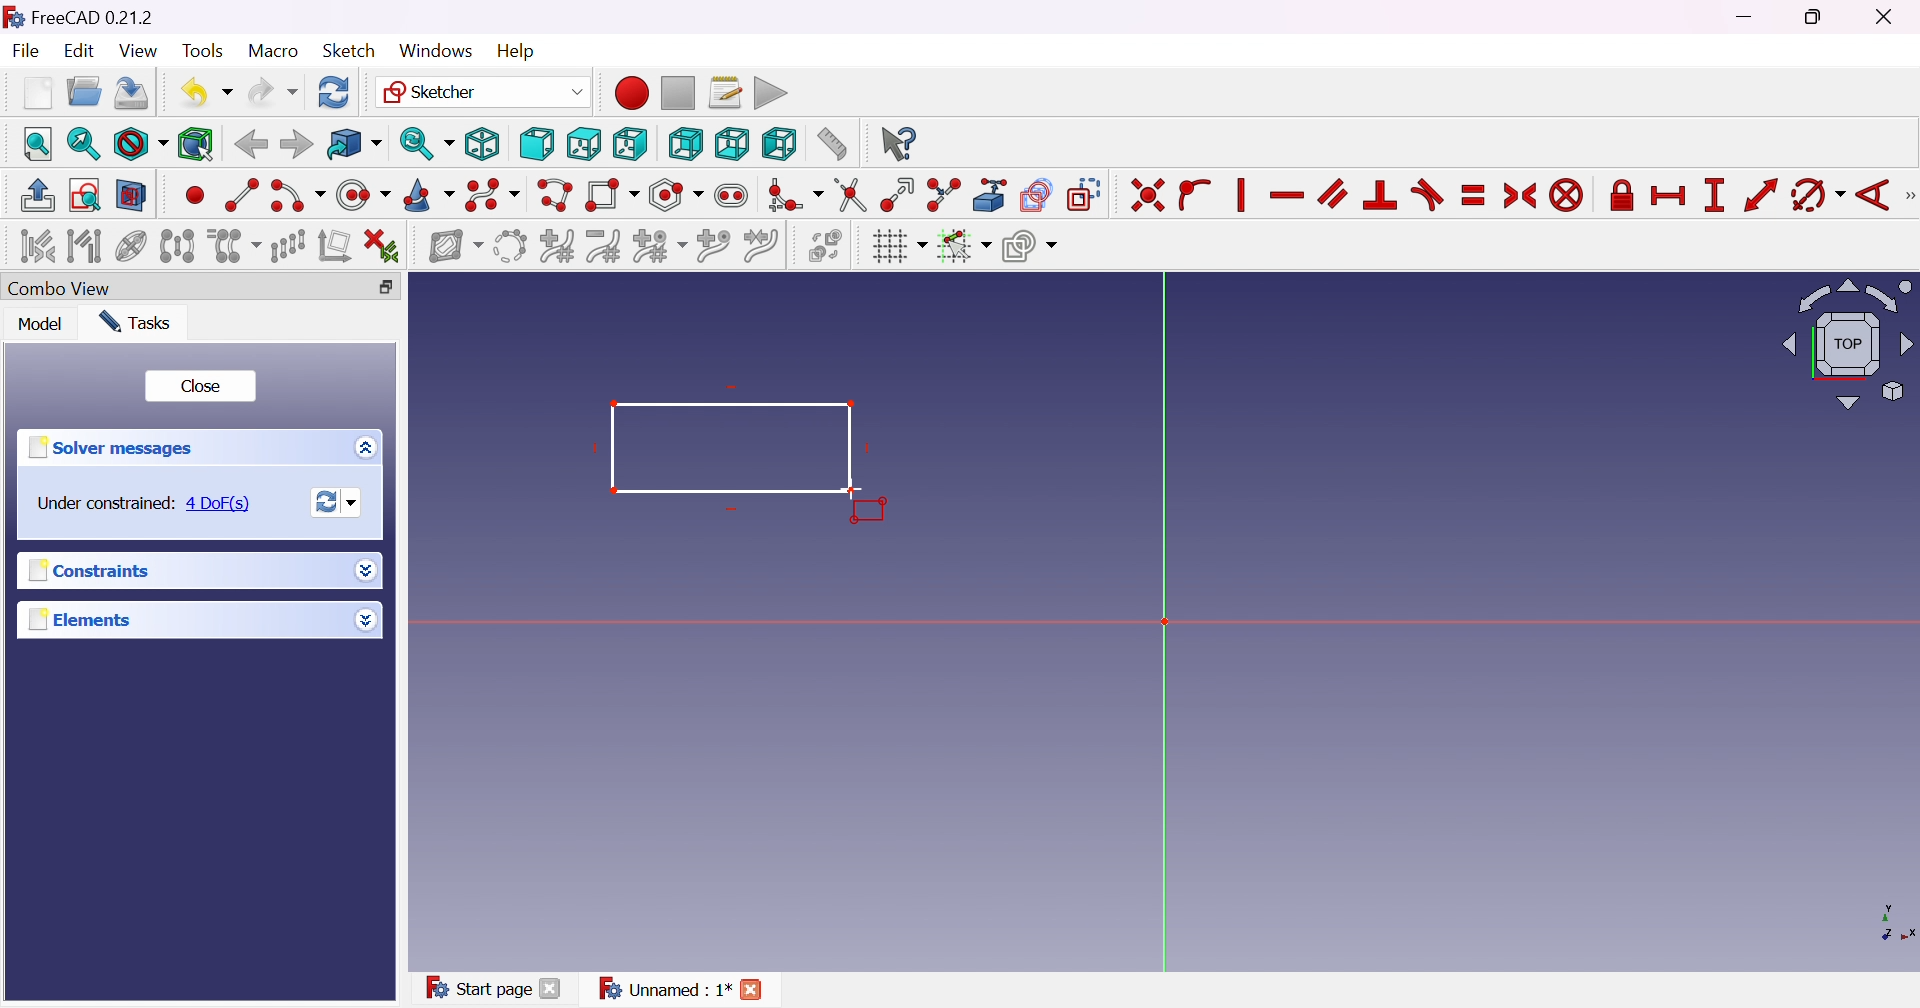 Image resolution: width=1920 pixels, height=1008 pixels. Describe the element at coordinates (831, 144) in the screenshot. I see `Measure distance` at that location.